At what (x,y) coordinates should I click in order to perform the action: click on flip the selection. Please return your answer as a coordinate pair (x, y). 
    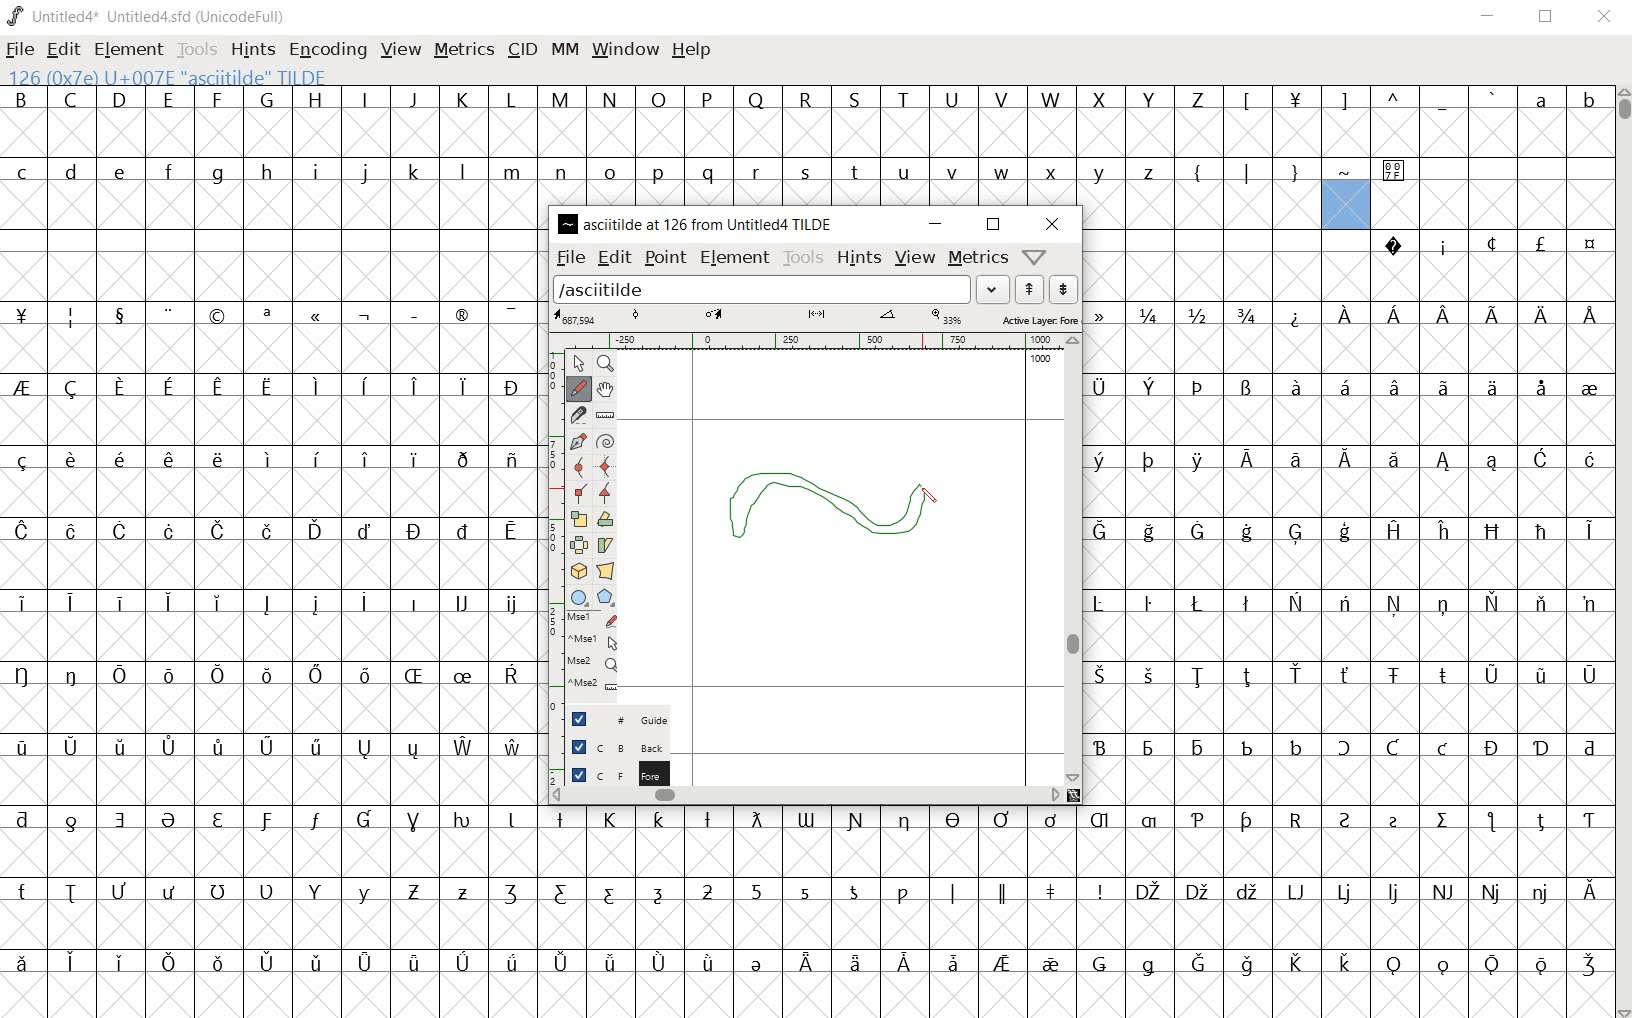
    Looking at the image, I should click on (580, 545).